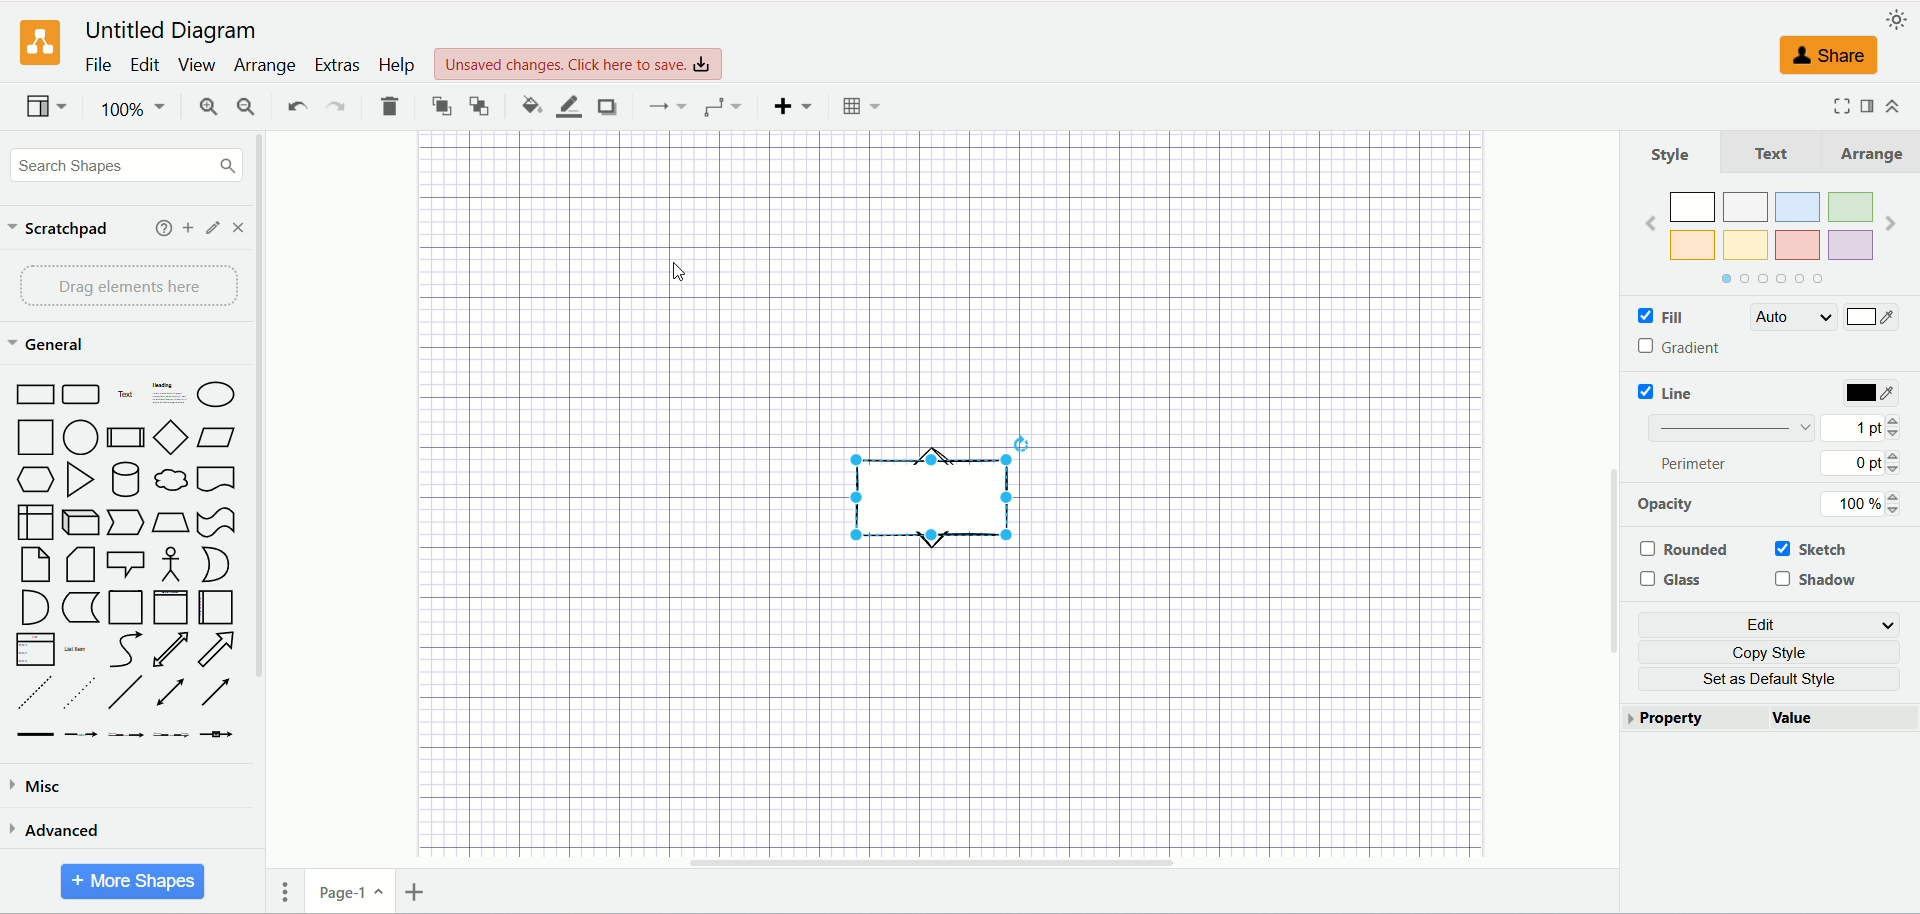  Describe the element at coordinates (88, 734) in the screenshot. I see `Connector` at that location.